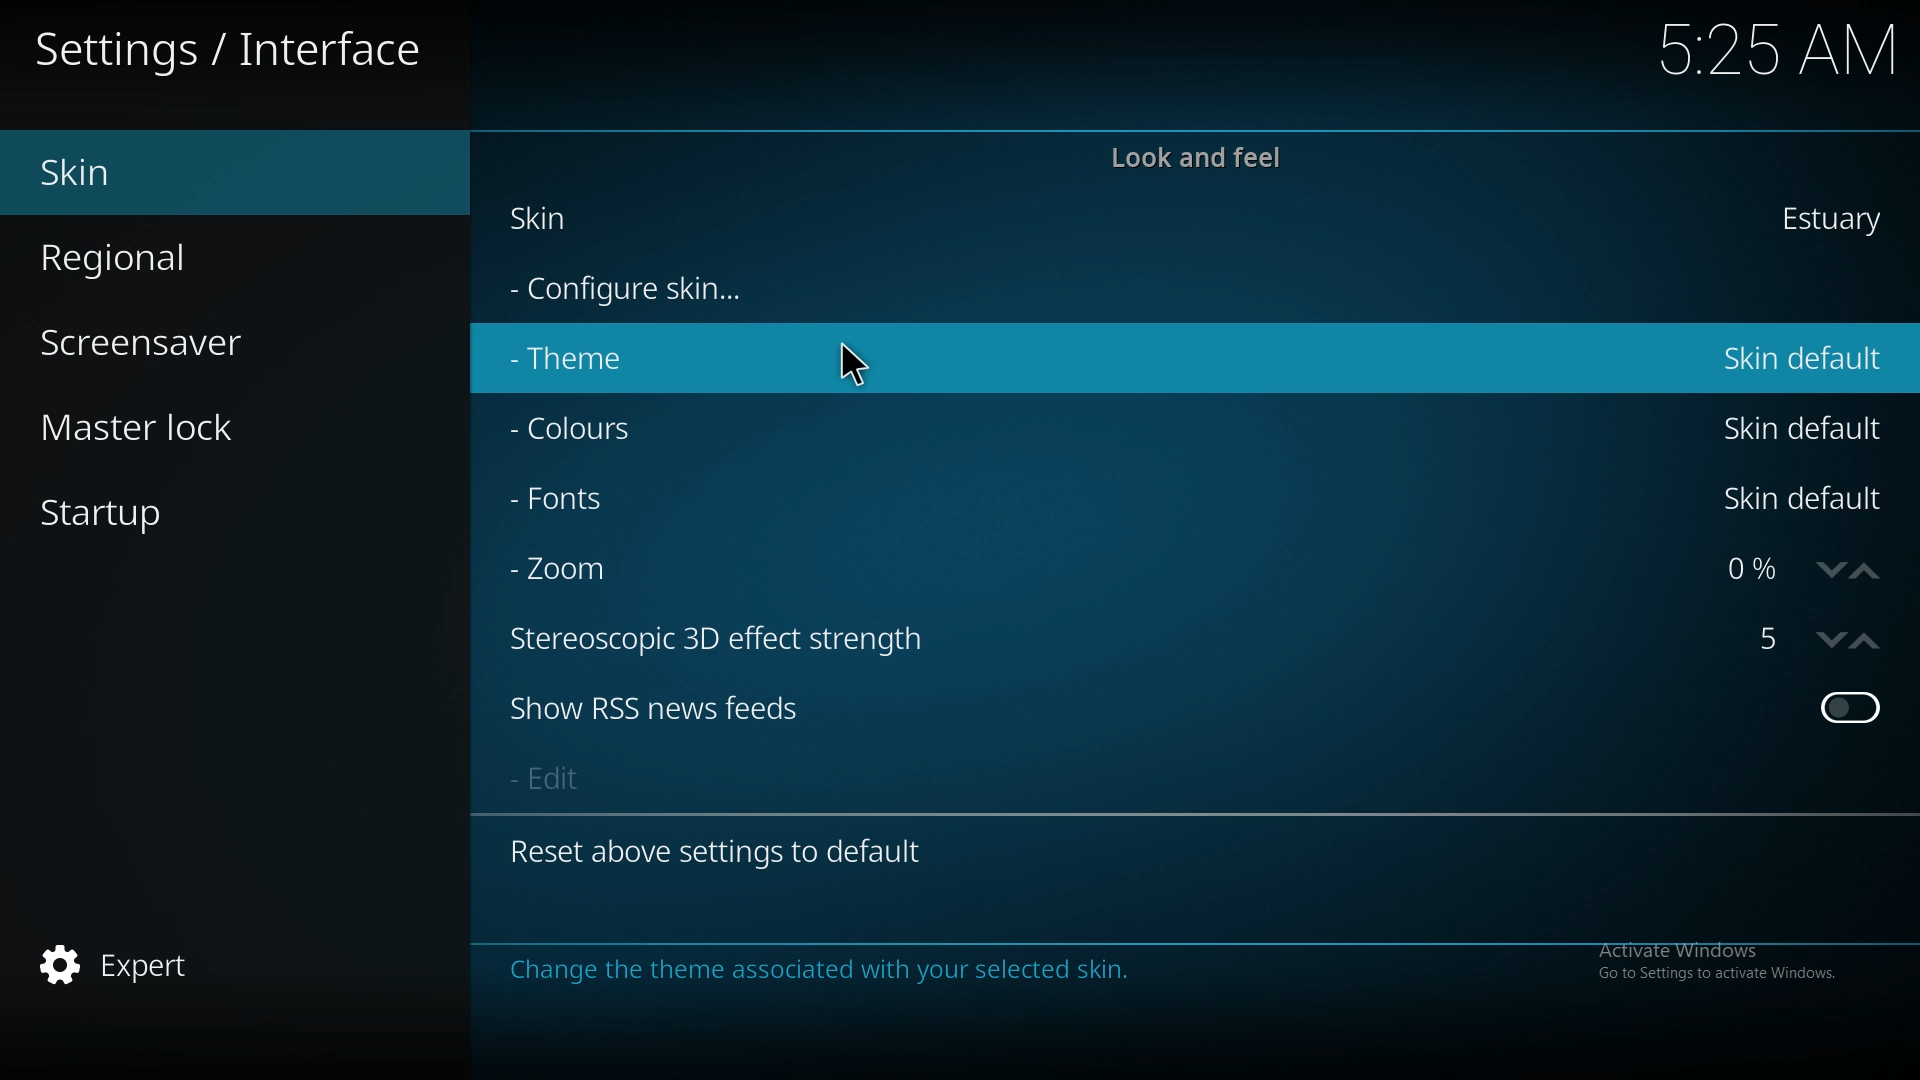 The width and height of the screenshot is (1920, 1080). What do you see at coordinates (1828, 641) in the screenshot?
I see `decrease` at bounding box center [1828, 641].